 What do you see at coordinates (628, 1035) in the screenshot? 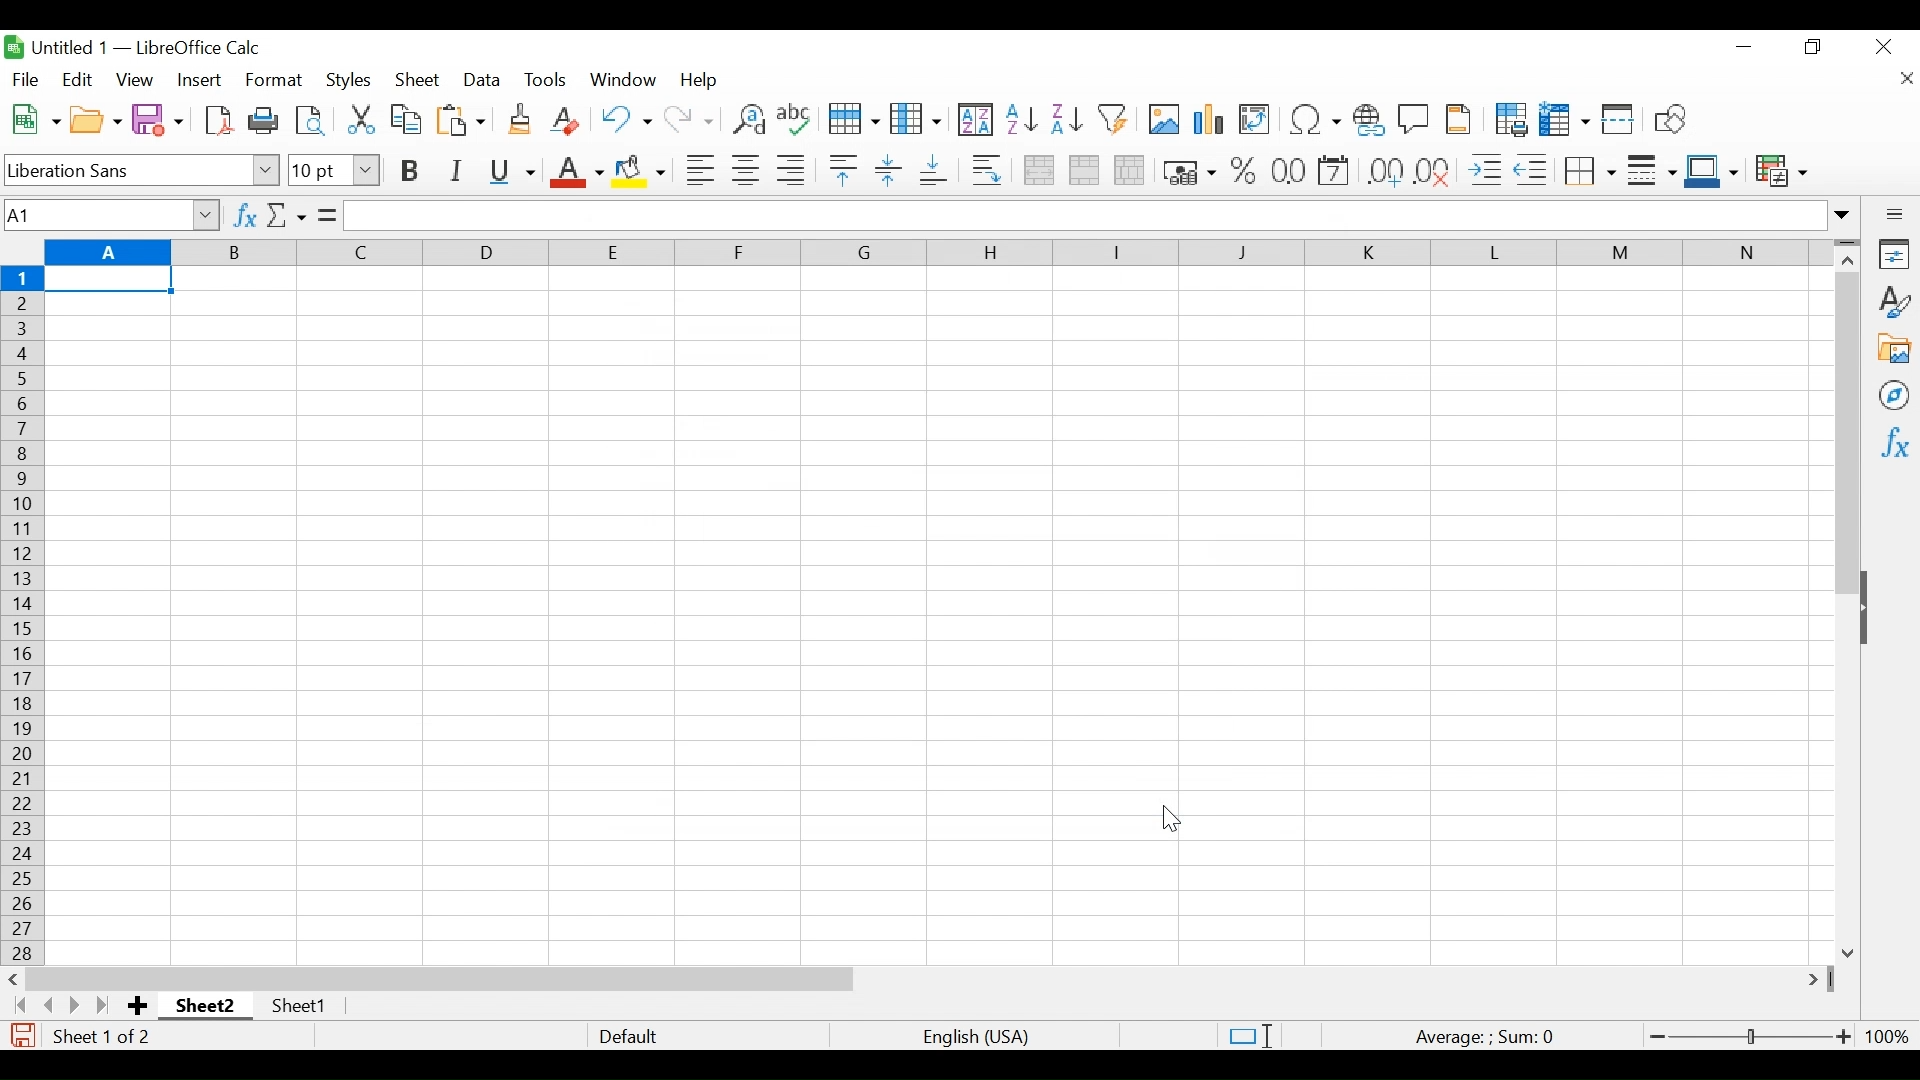
I see `Default` at bounding box center [628, 1035].